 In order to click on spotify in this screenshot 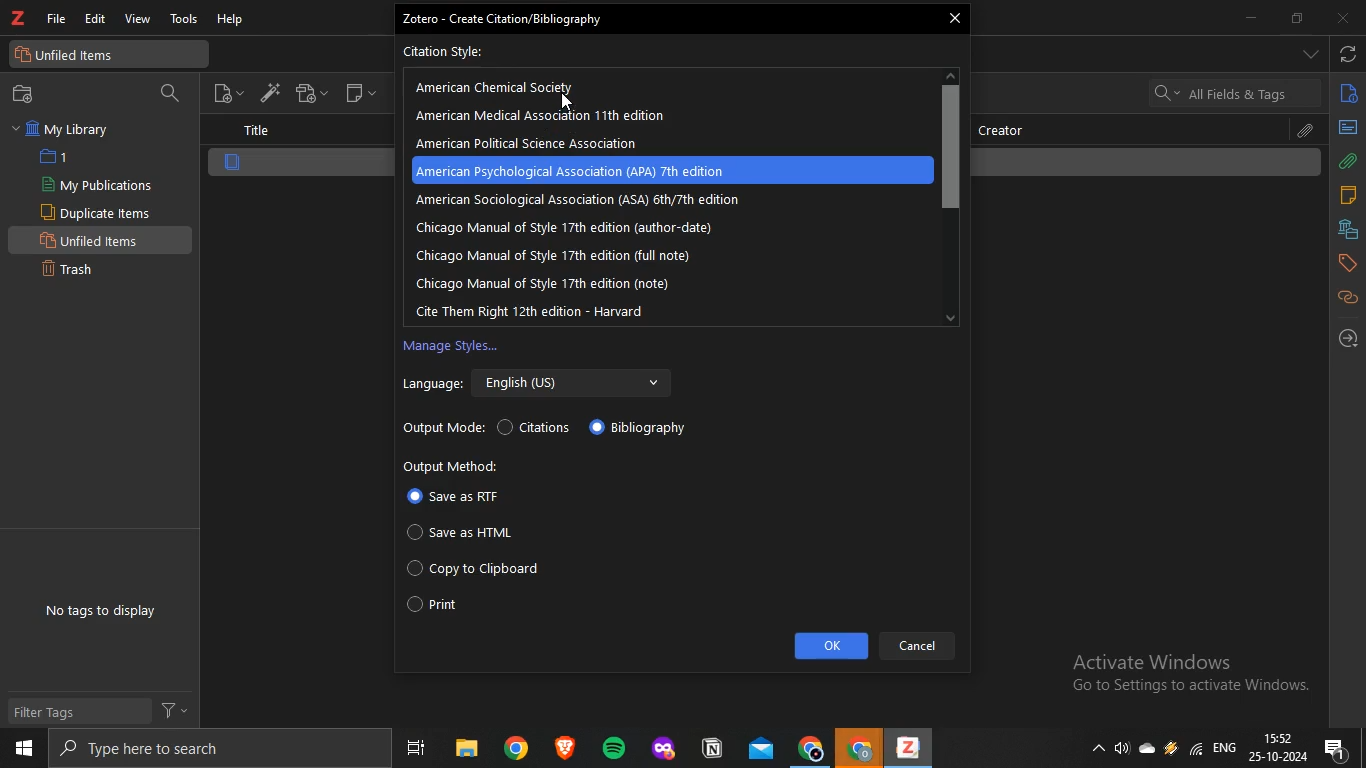, I will do `click(609, 746)`.